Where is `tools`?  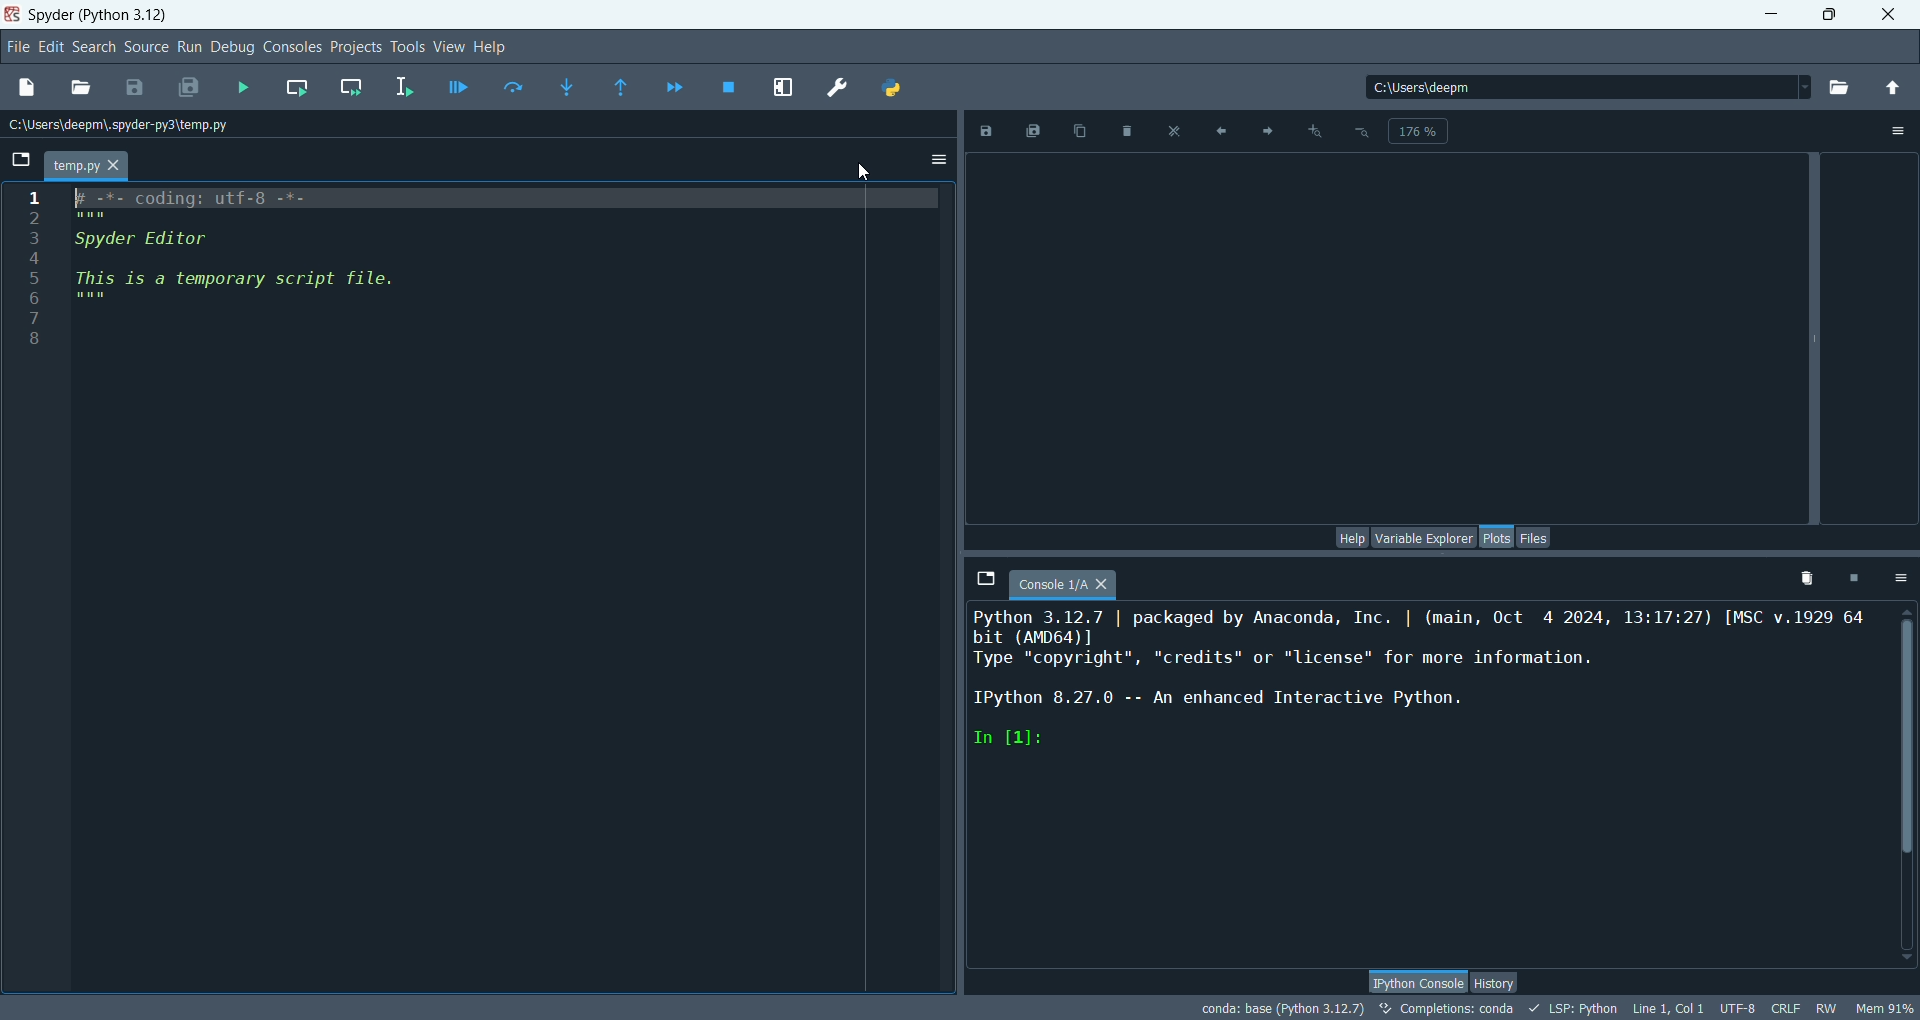 tools is located at coordinates (409, 47).